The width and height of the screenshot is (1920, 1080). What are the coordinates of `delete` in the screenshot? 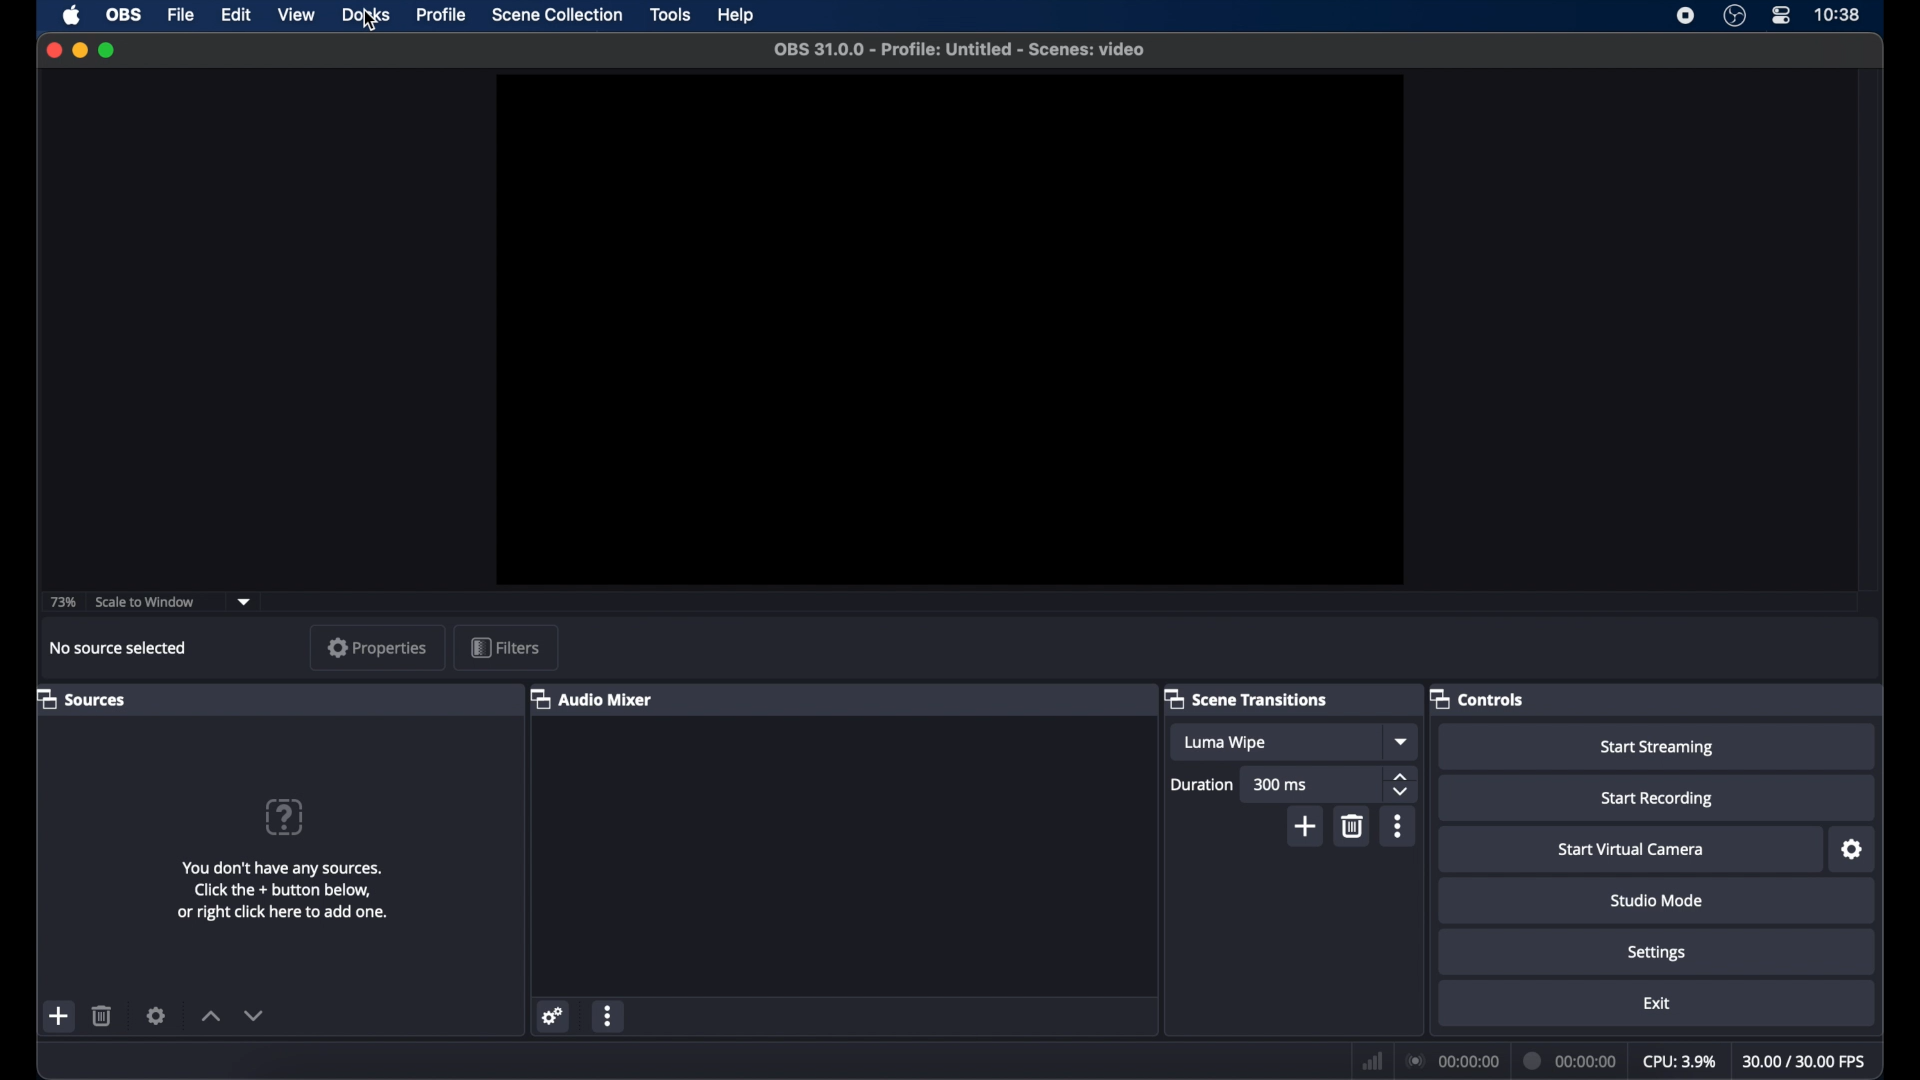 It's located at (103, 1015).